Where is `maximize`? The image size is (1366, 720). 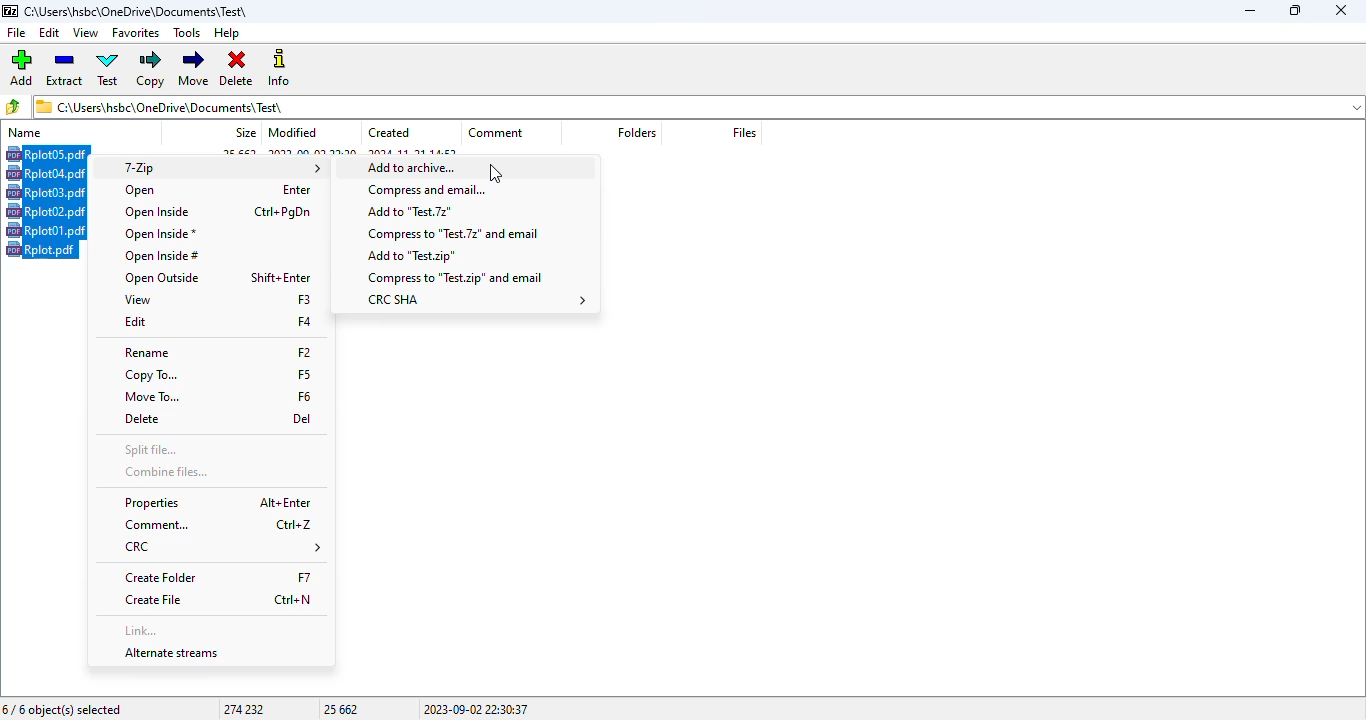
maximize is located at coordinates (1293, 10).